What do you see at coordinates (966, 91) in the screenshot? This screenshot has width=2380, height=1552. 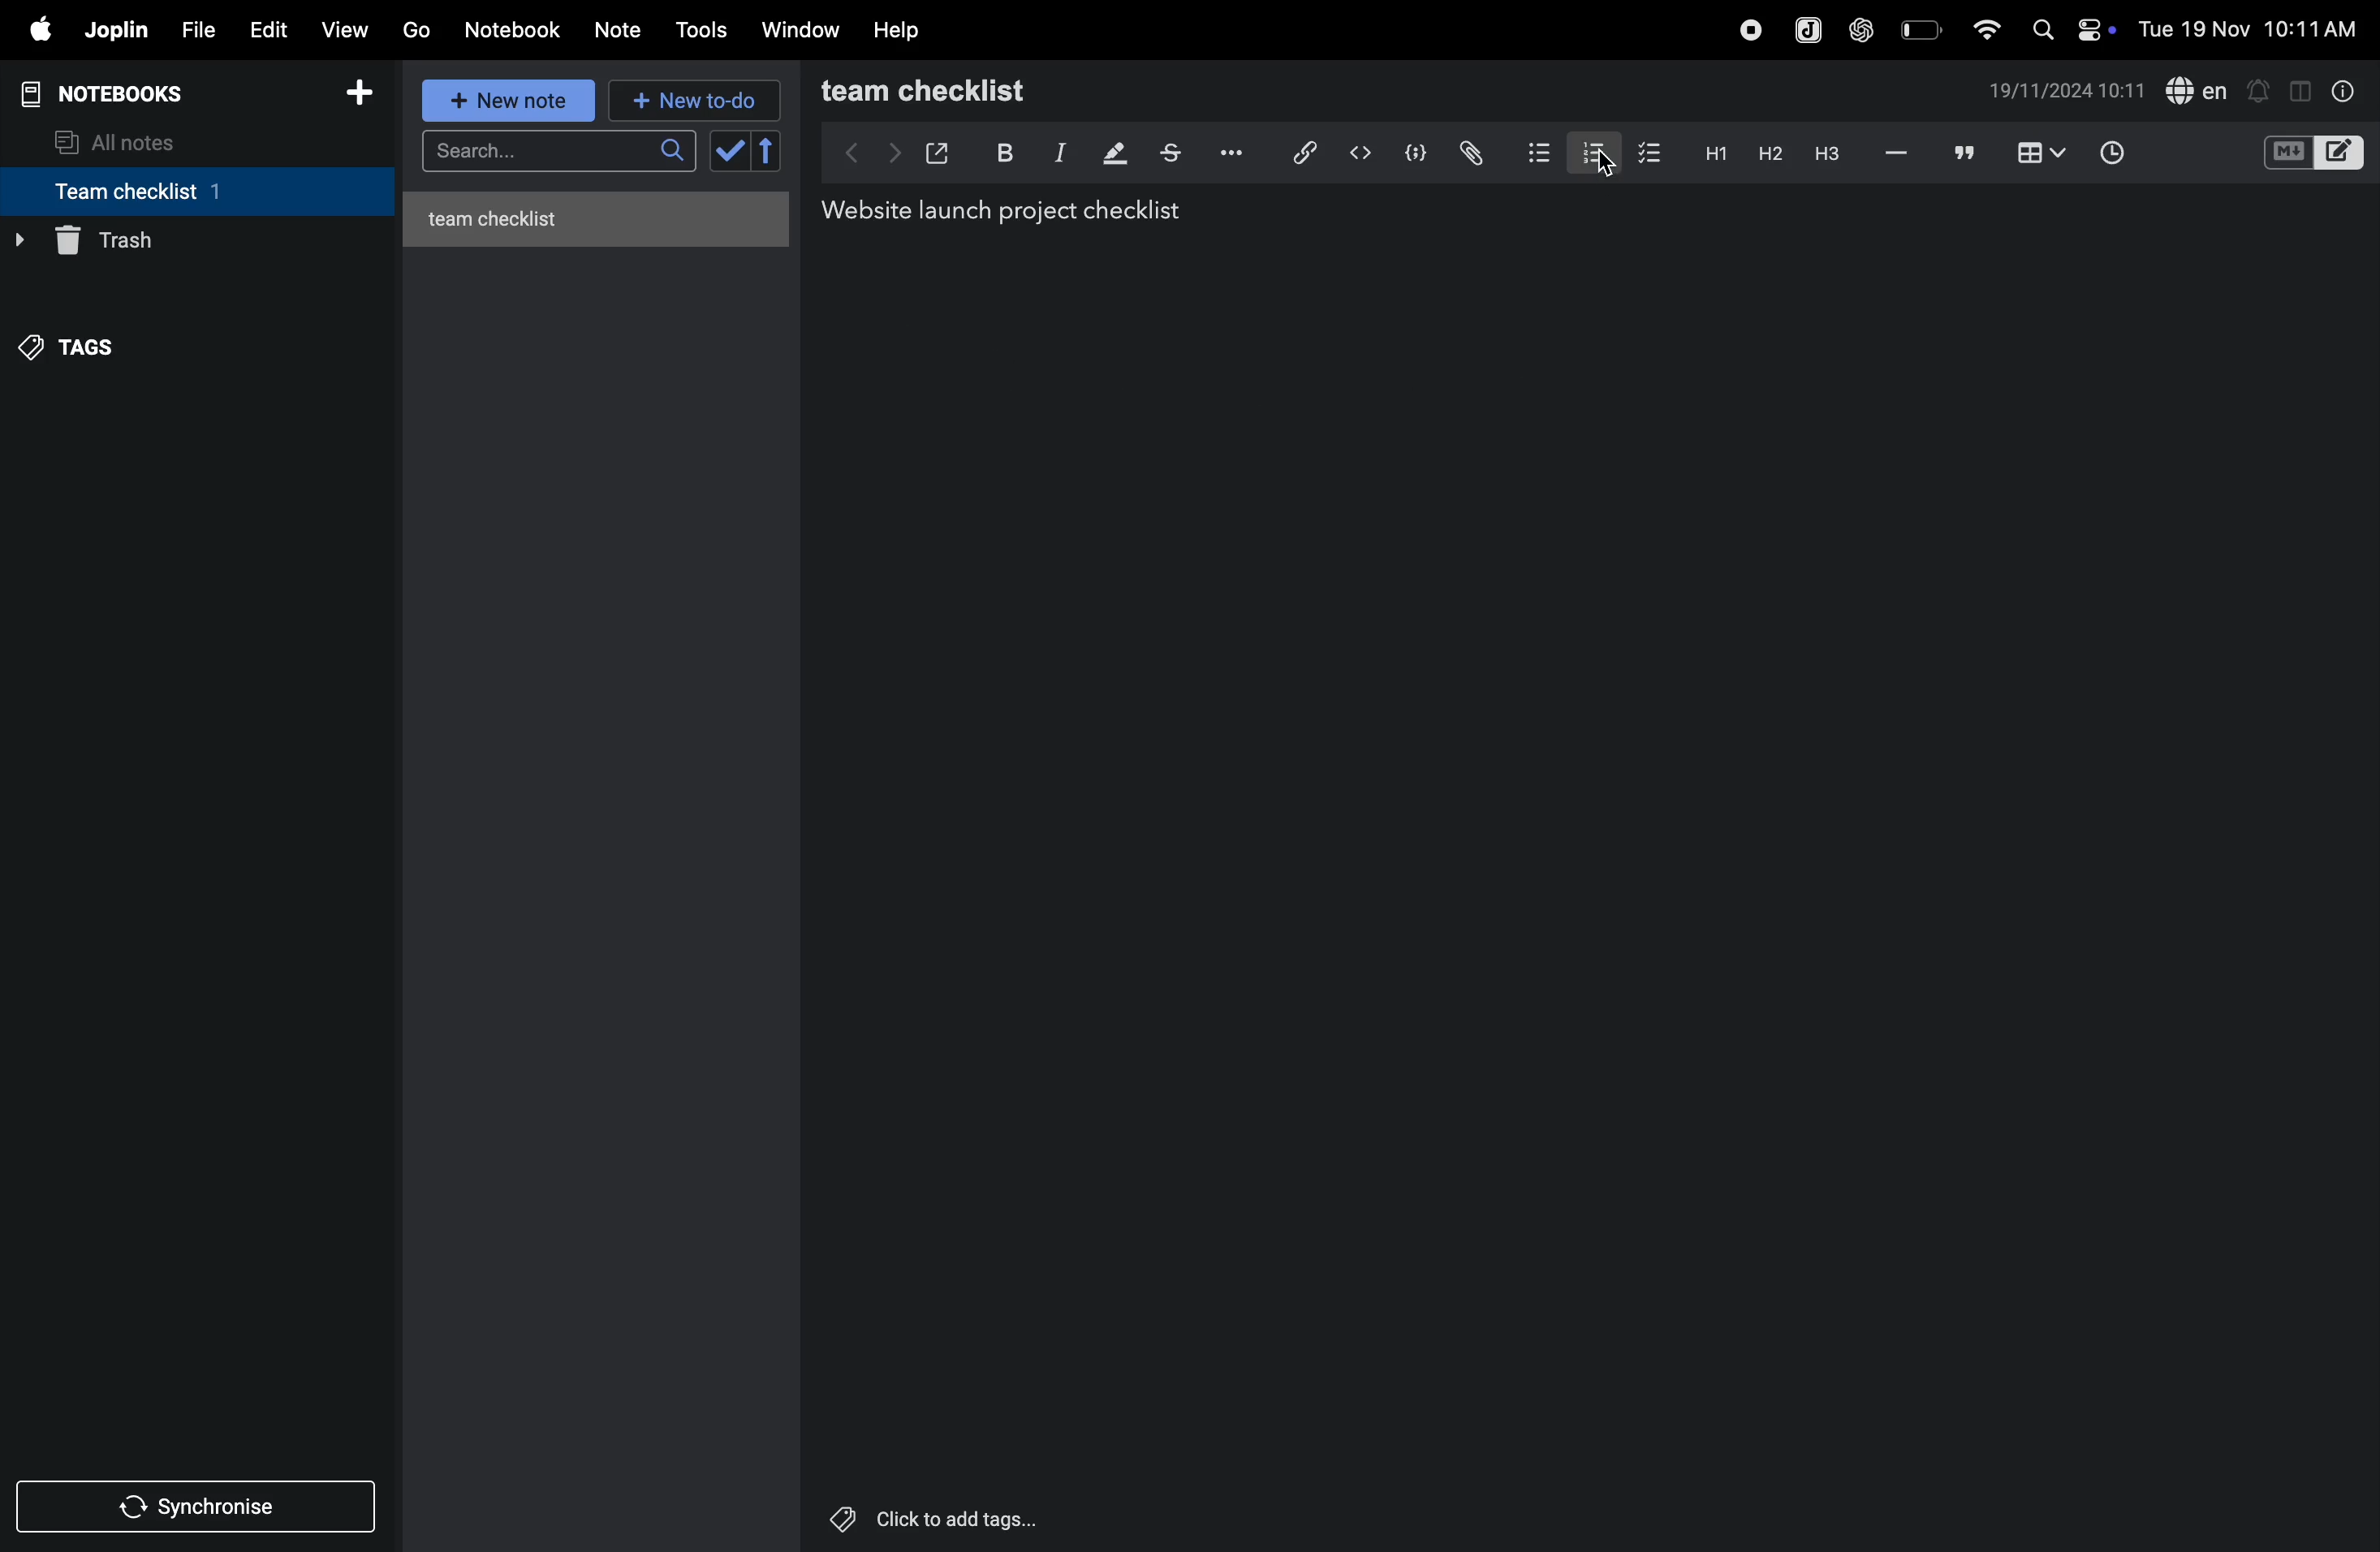 I see `team checklist` at bounding box center [966, 91].